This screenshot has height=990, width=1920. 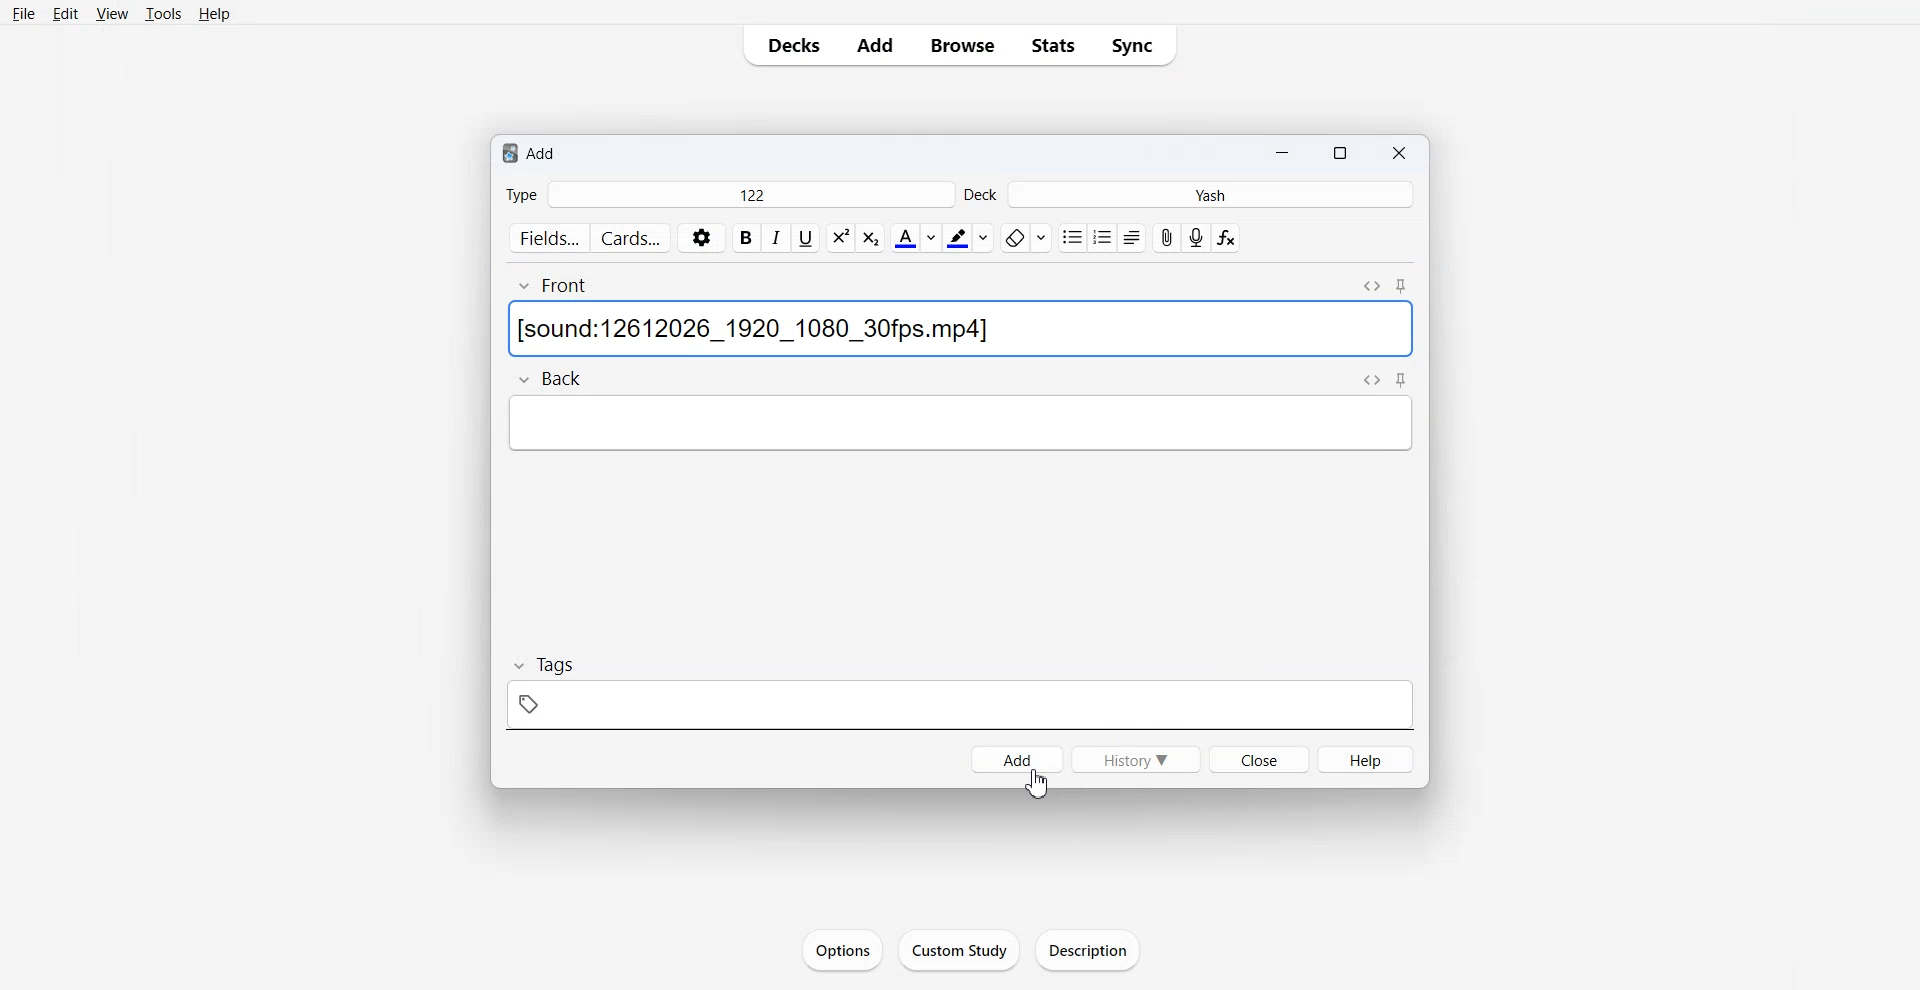 What do you see at coordinates (1165, 238) in the screenshot?
I see `Attached File` at bounding box center [1165, 238].